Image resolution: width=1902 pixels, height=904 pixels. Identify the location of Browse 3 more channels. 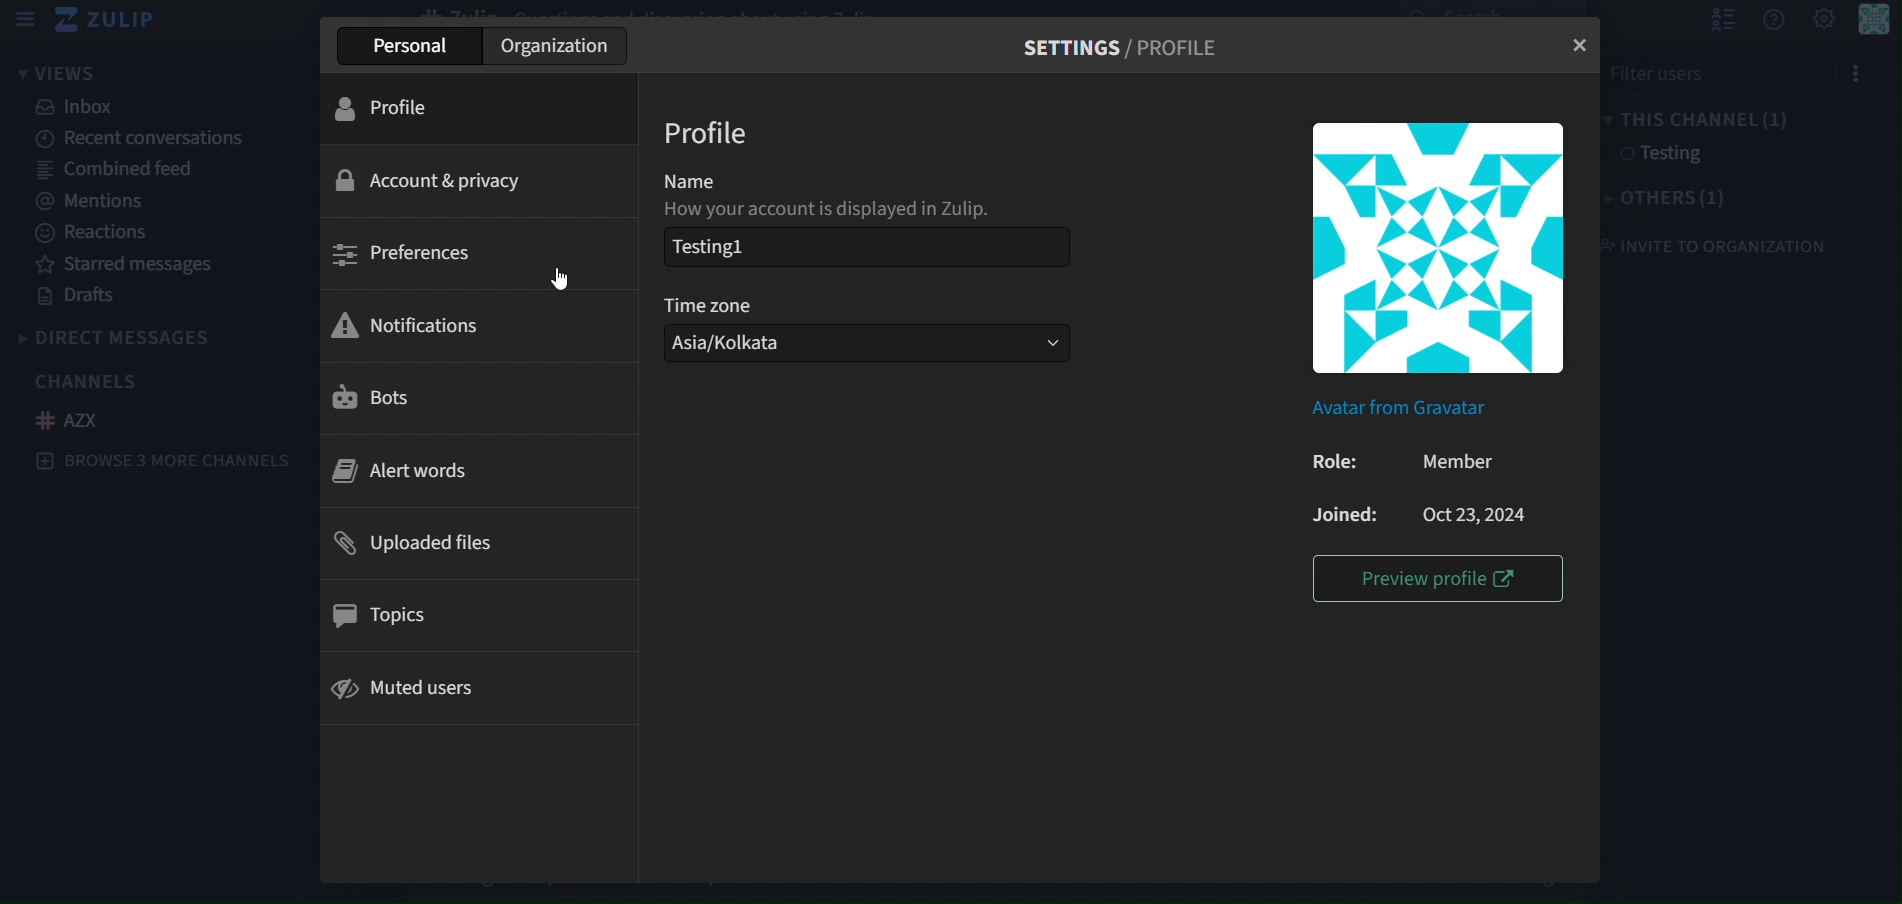
(162, 460).